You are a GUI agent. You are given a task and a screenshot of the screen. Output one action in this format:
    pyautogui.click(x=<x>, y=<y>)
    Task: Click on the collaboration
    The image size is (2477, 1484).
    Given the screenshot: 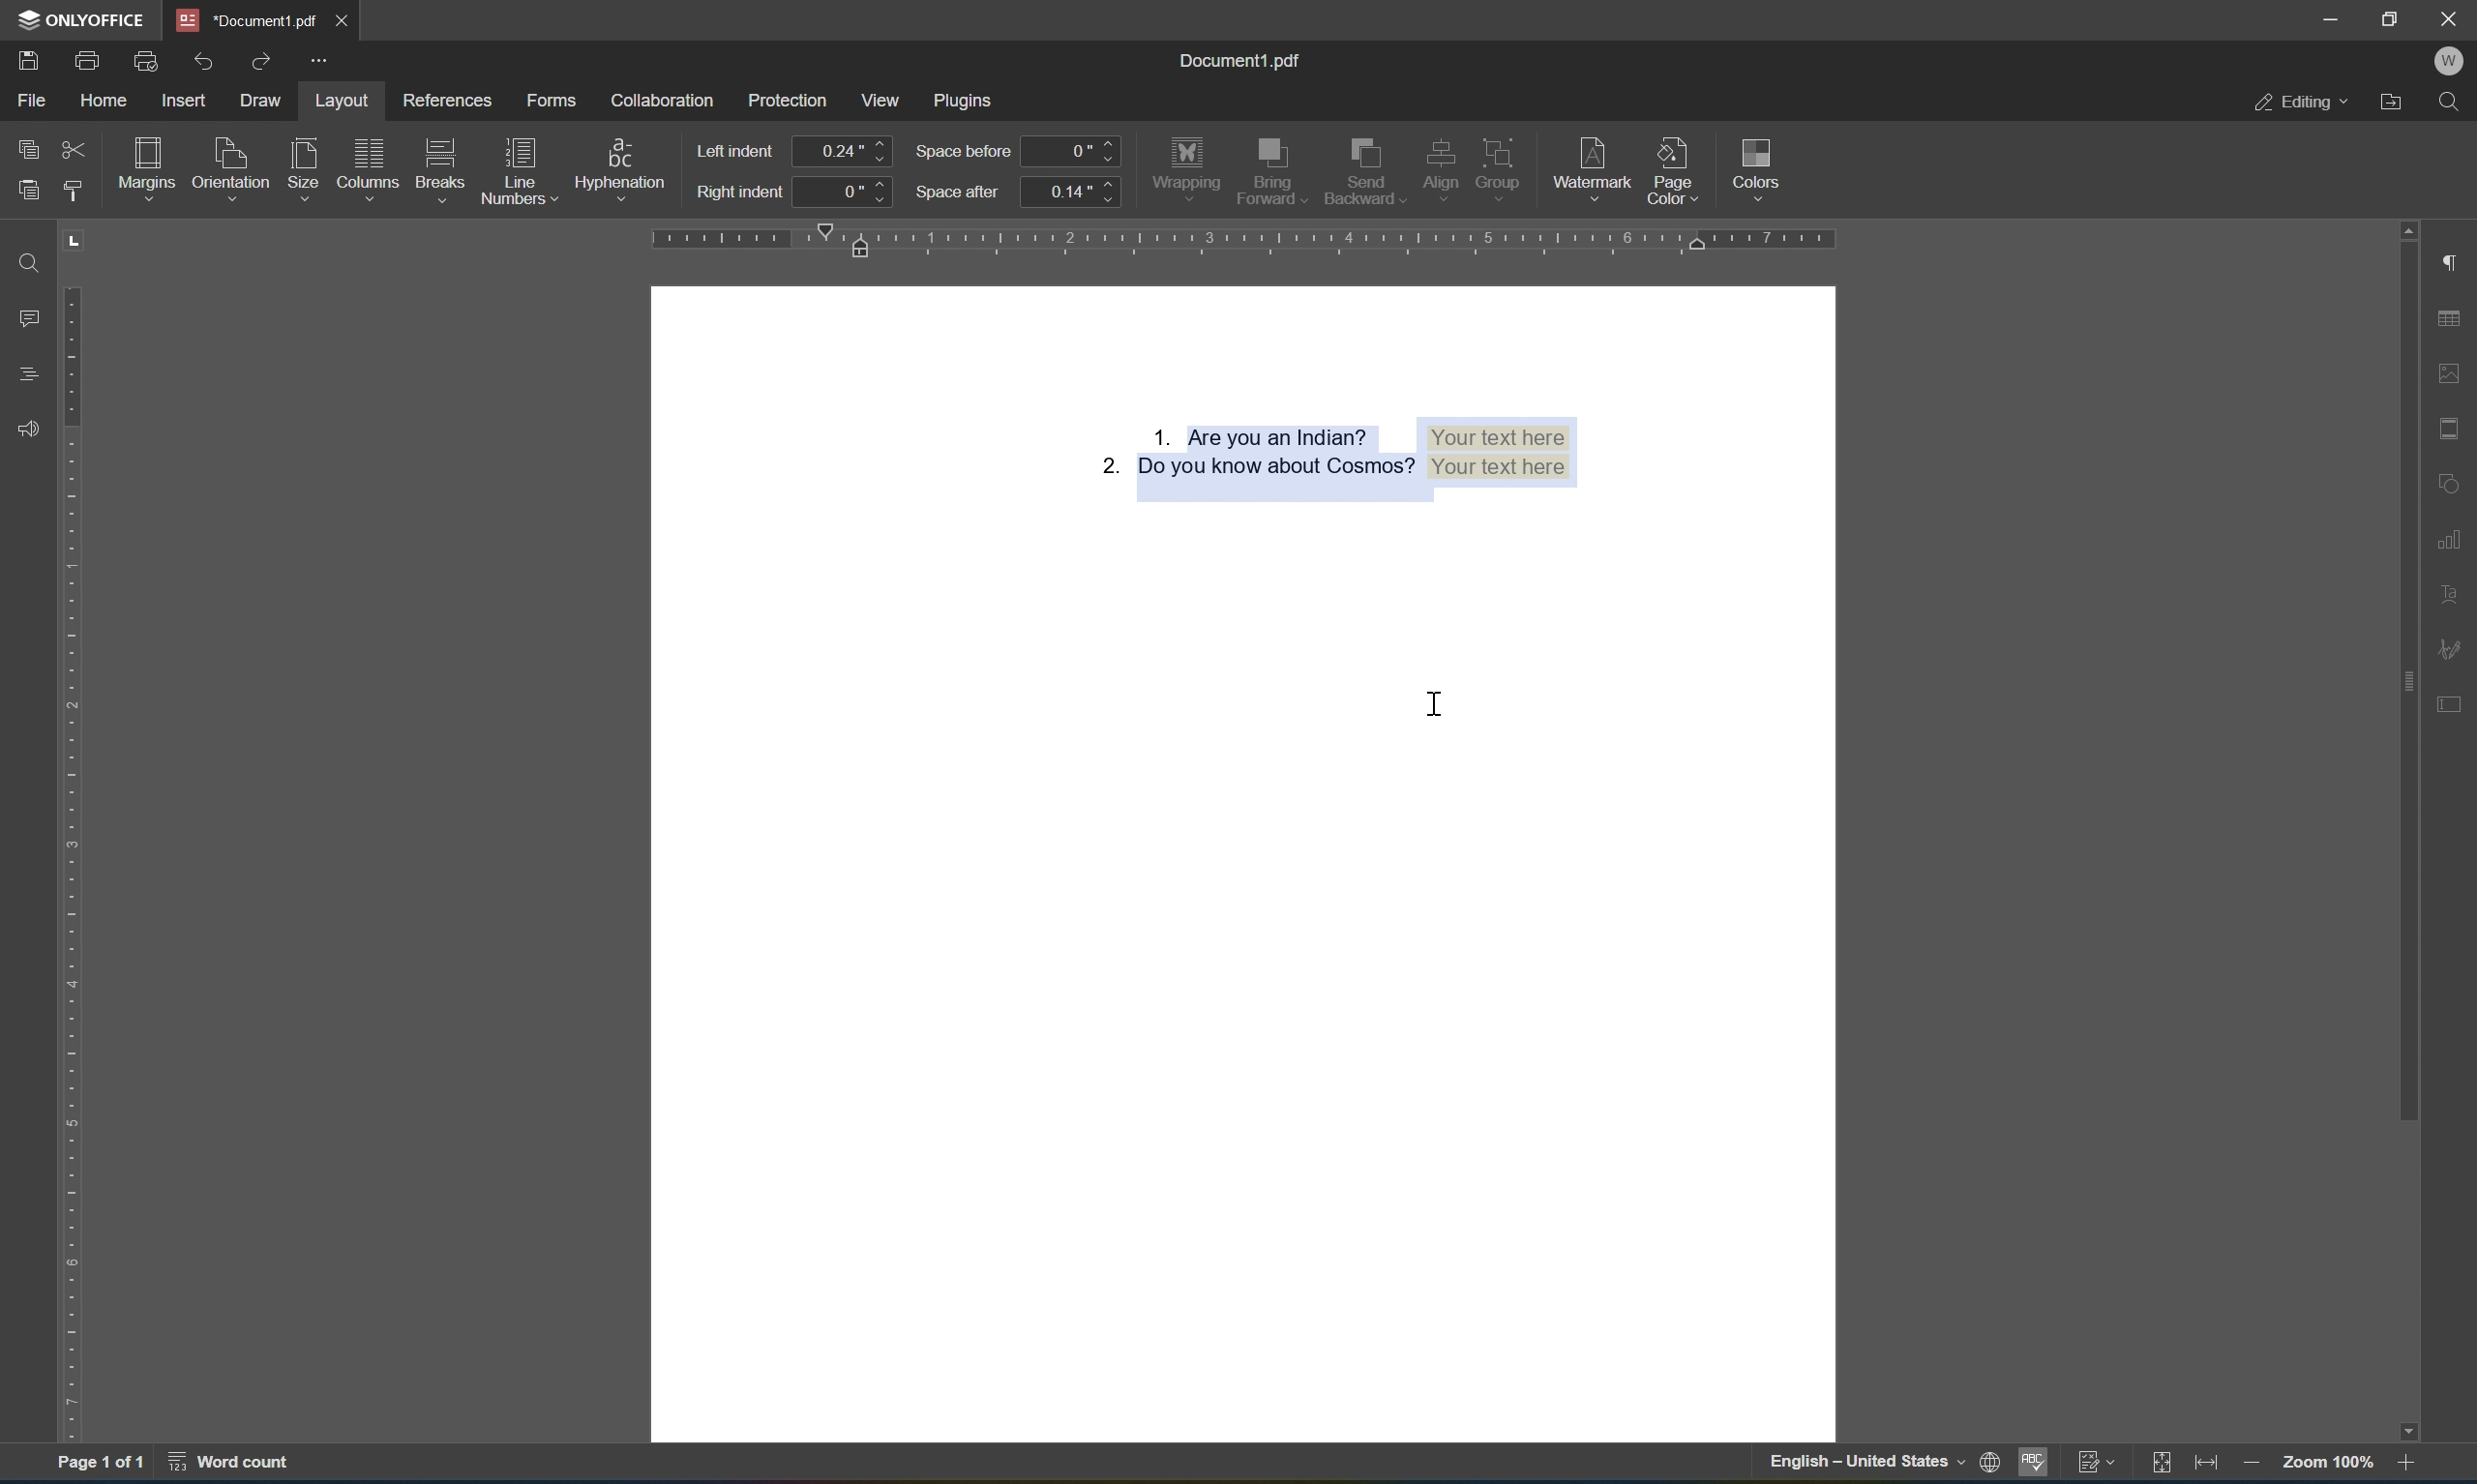 What is the action you would take?
    pyautogui.click(x=667, y=99)
    